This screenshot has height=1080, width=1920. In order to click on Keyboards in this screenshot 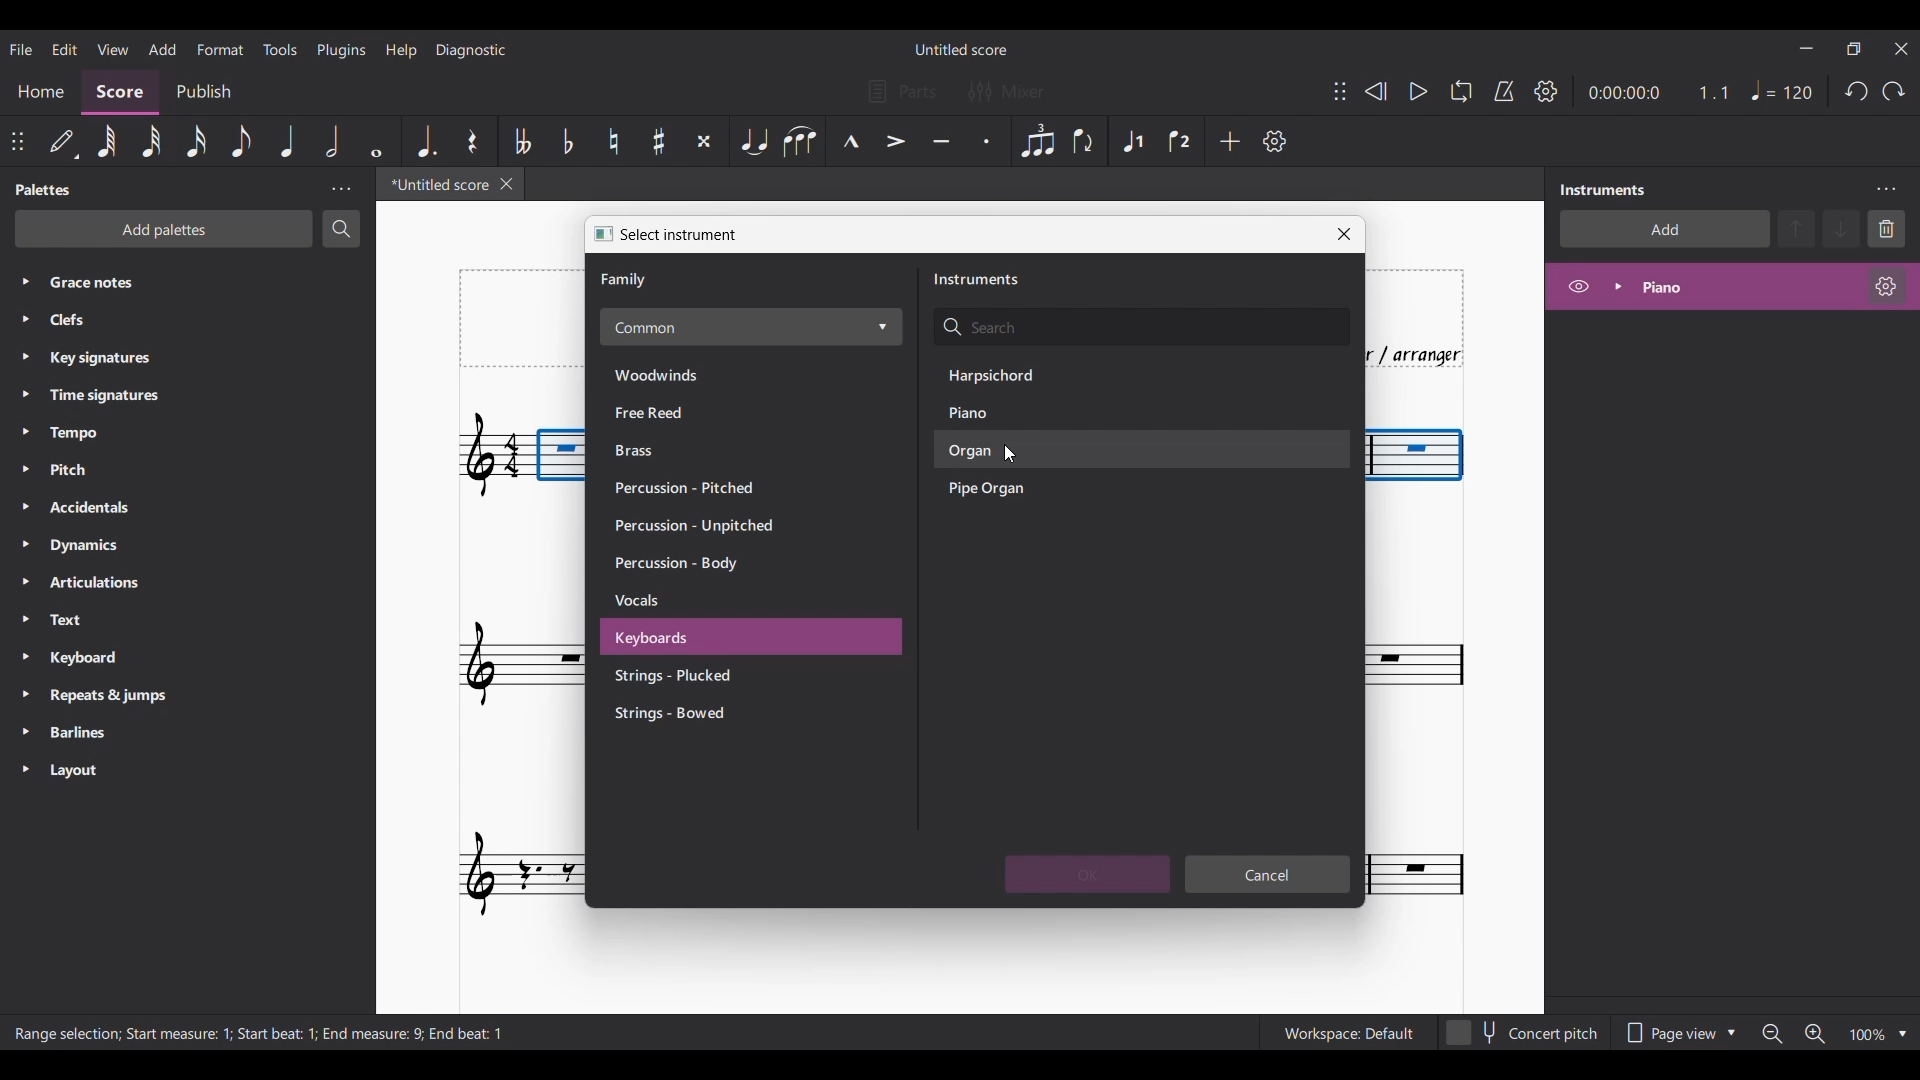, I will do `click(698, 639)`.